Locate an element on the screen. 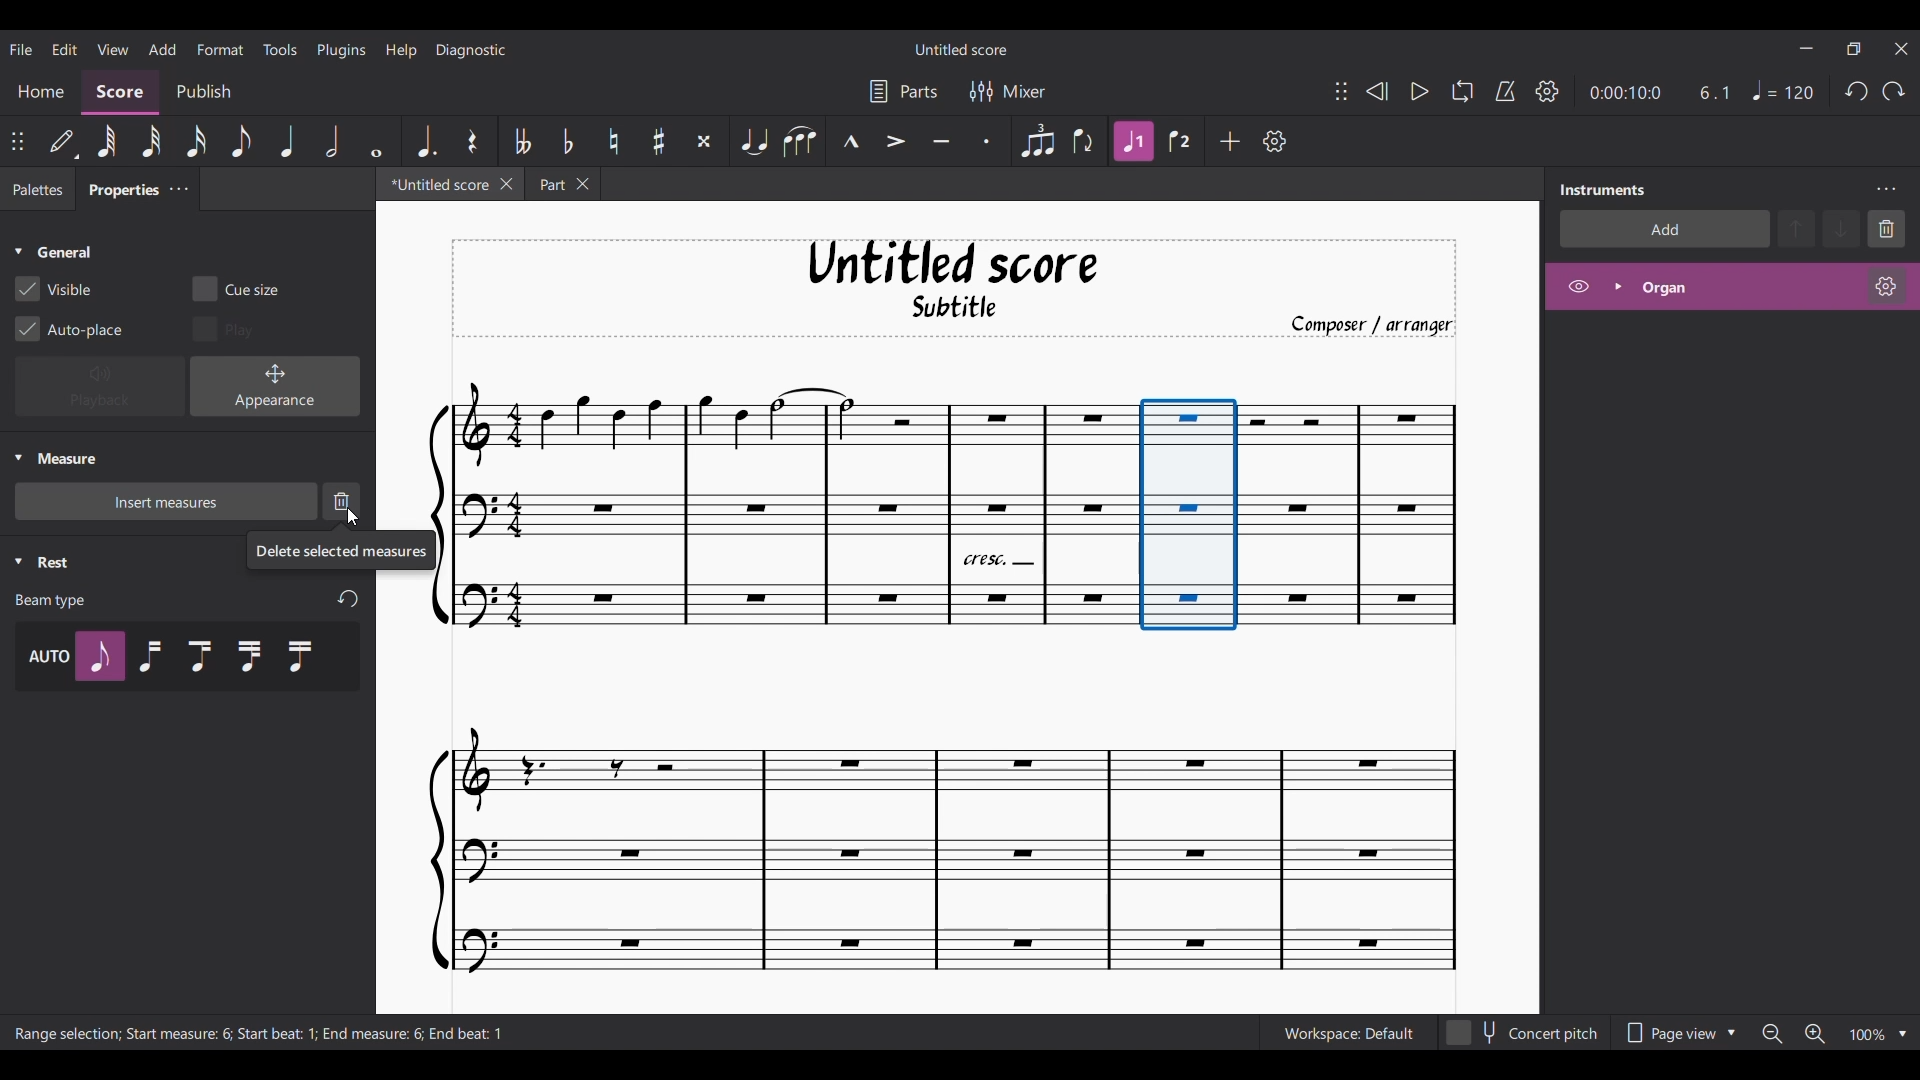 This screenshot has height=1080, width=1920. Undo is located at coordinates (1856, 91).